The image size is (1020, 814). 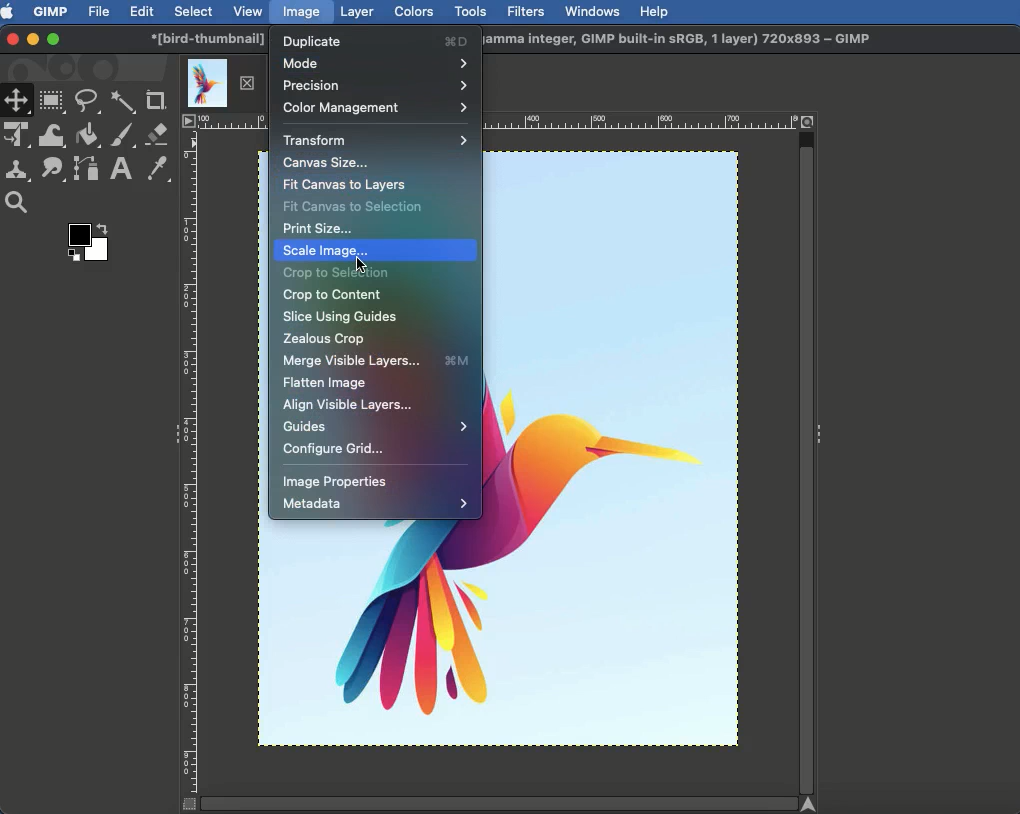 I want to click on Fit canvas to selection, so click(x=354, y=207).